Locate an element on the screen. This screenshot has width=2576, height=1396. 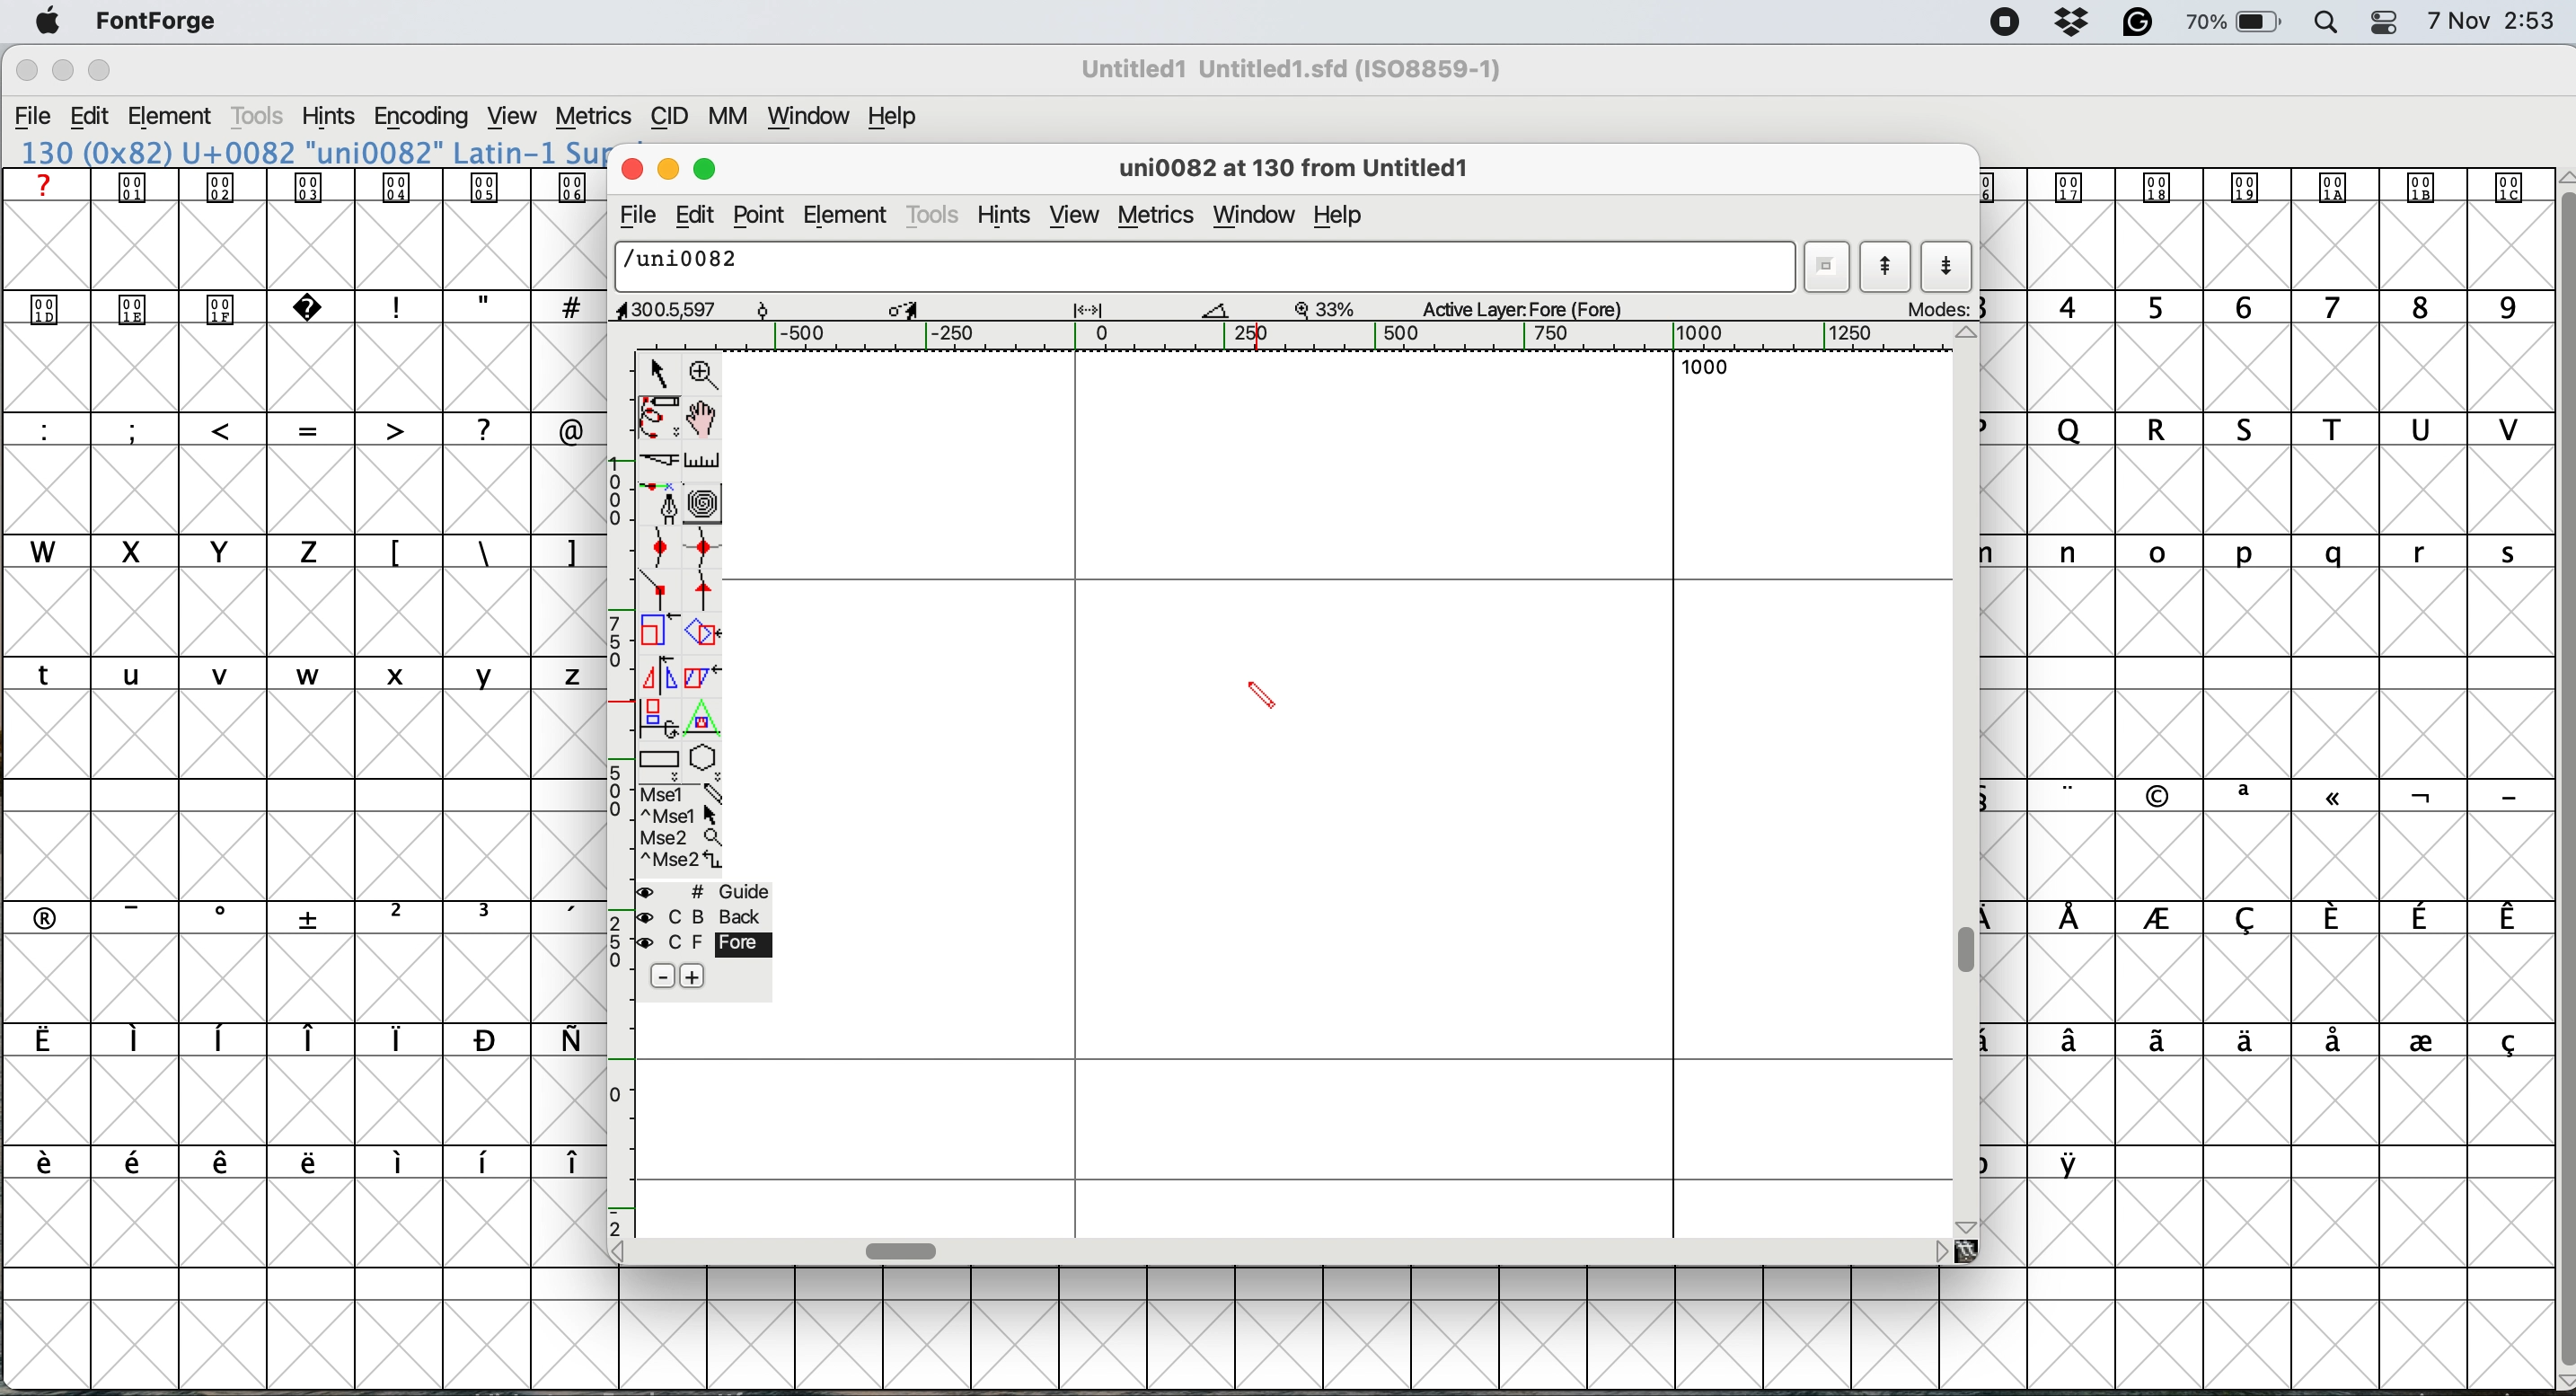
lowercase letters is located at coordinates (2253, 551).